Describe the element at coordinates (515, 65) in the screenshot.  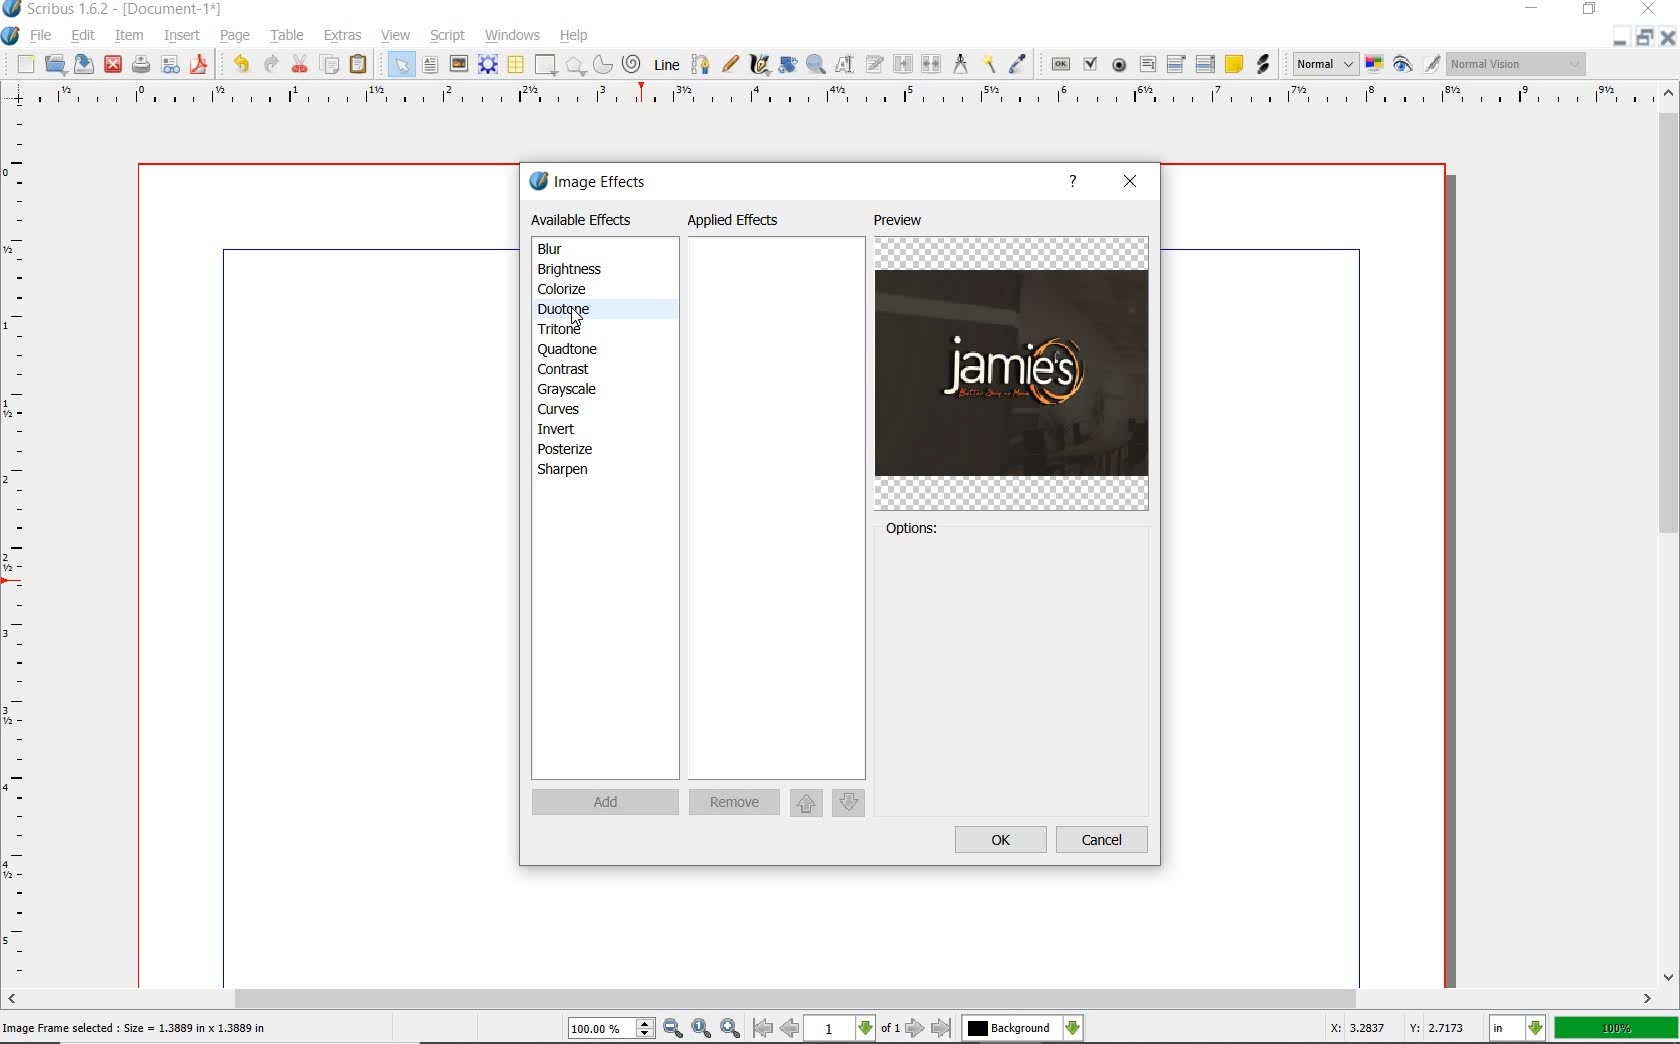
I see `TABLE` at that location.